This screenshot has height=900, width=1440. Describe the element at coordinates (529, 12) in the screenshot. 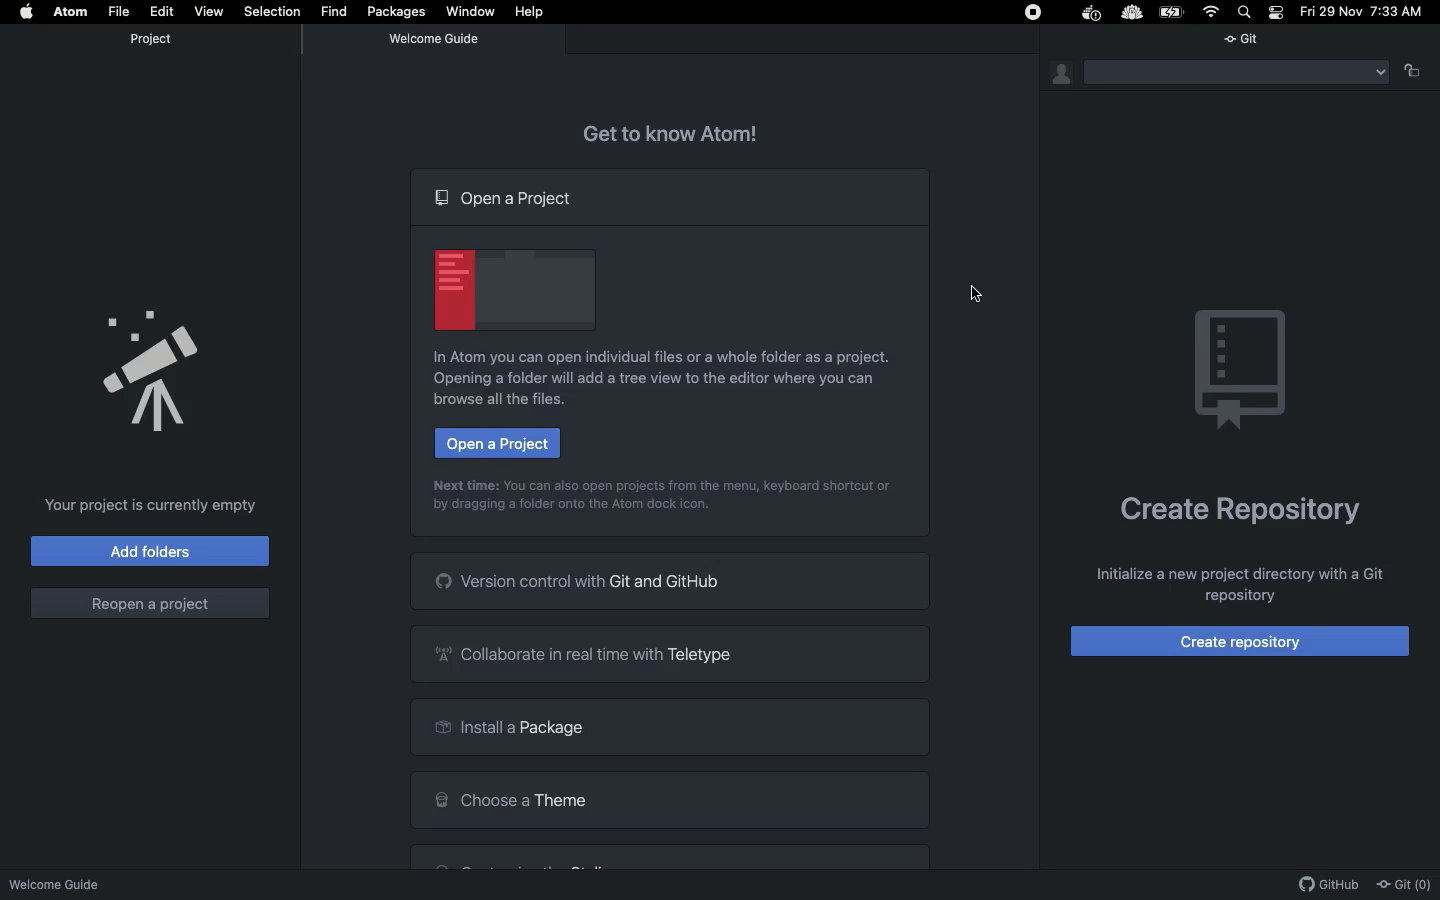

I see `Help` at that location.